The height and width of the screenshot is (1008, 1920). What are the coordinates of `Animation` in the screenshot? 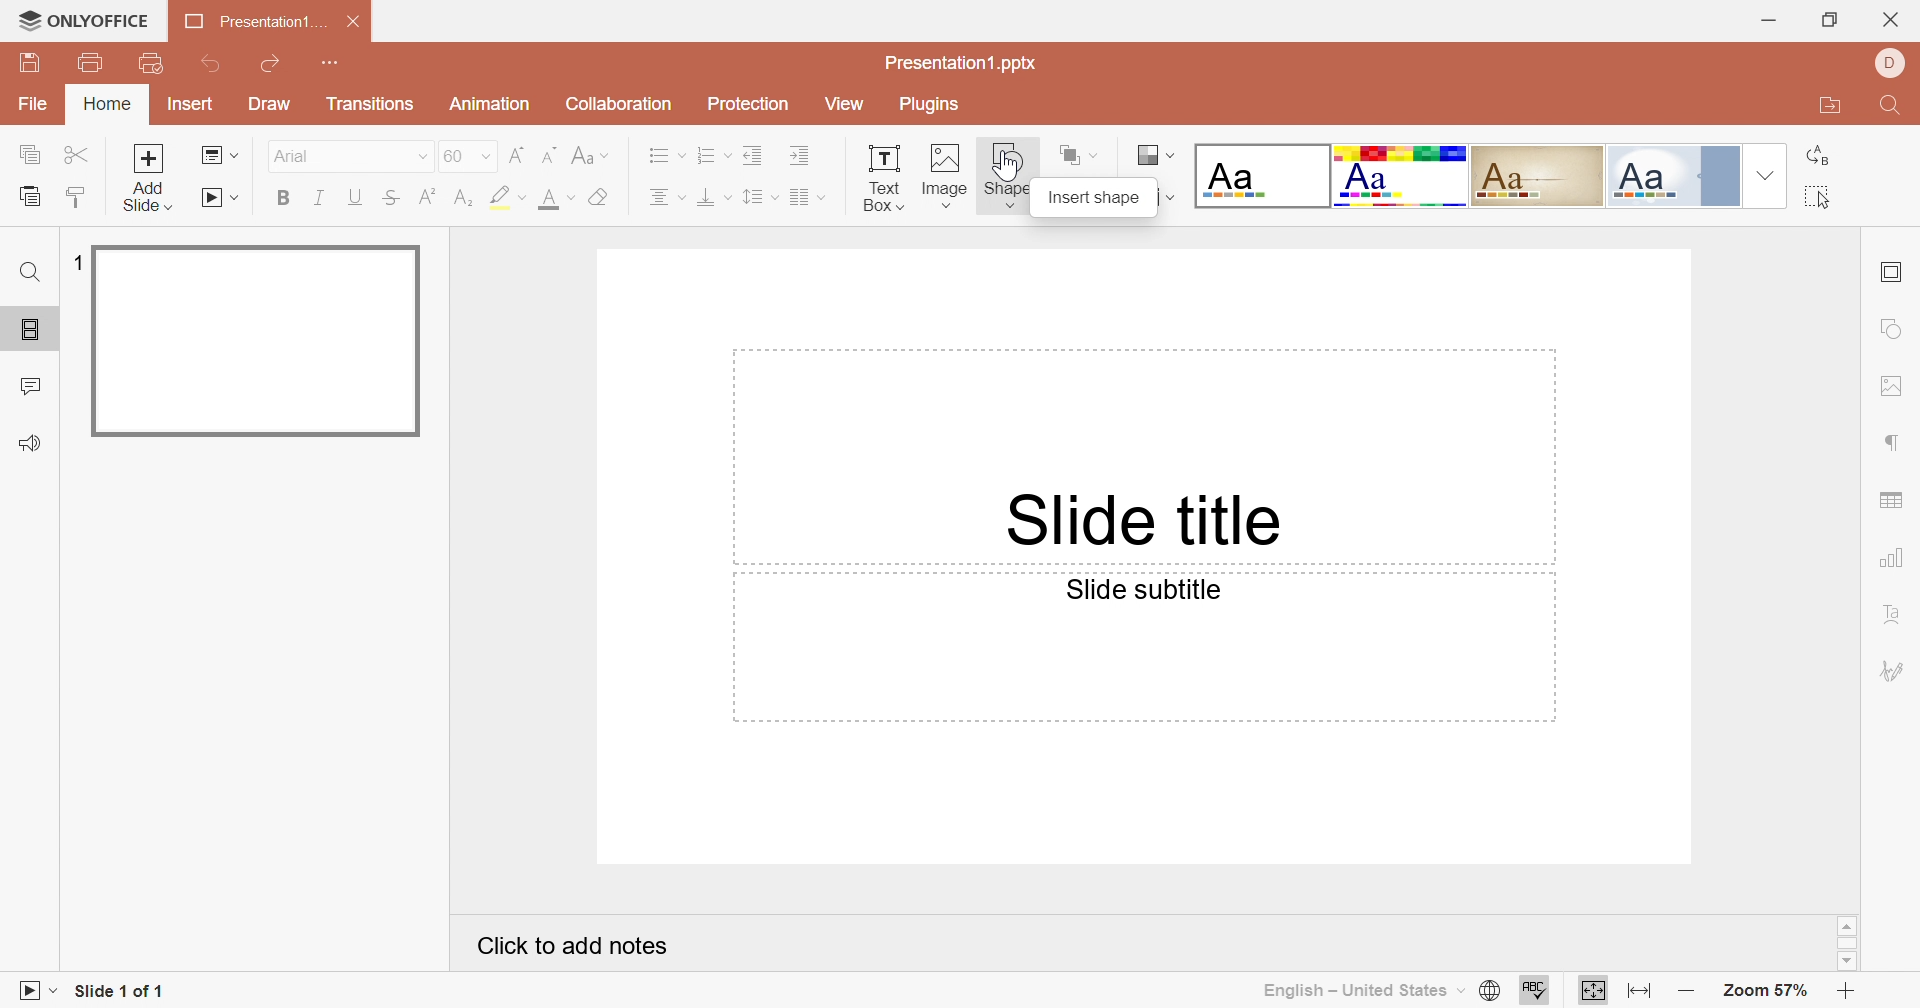 It's located at (486, 104).